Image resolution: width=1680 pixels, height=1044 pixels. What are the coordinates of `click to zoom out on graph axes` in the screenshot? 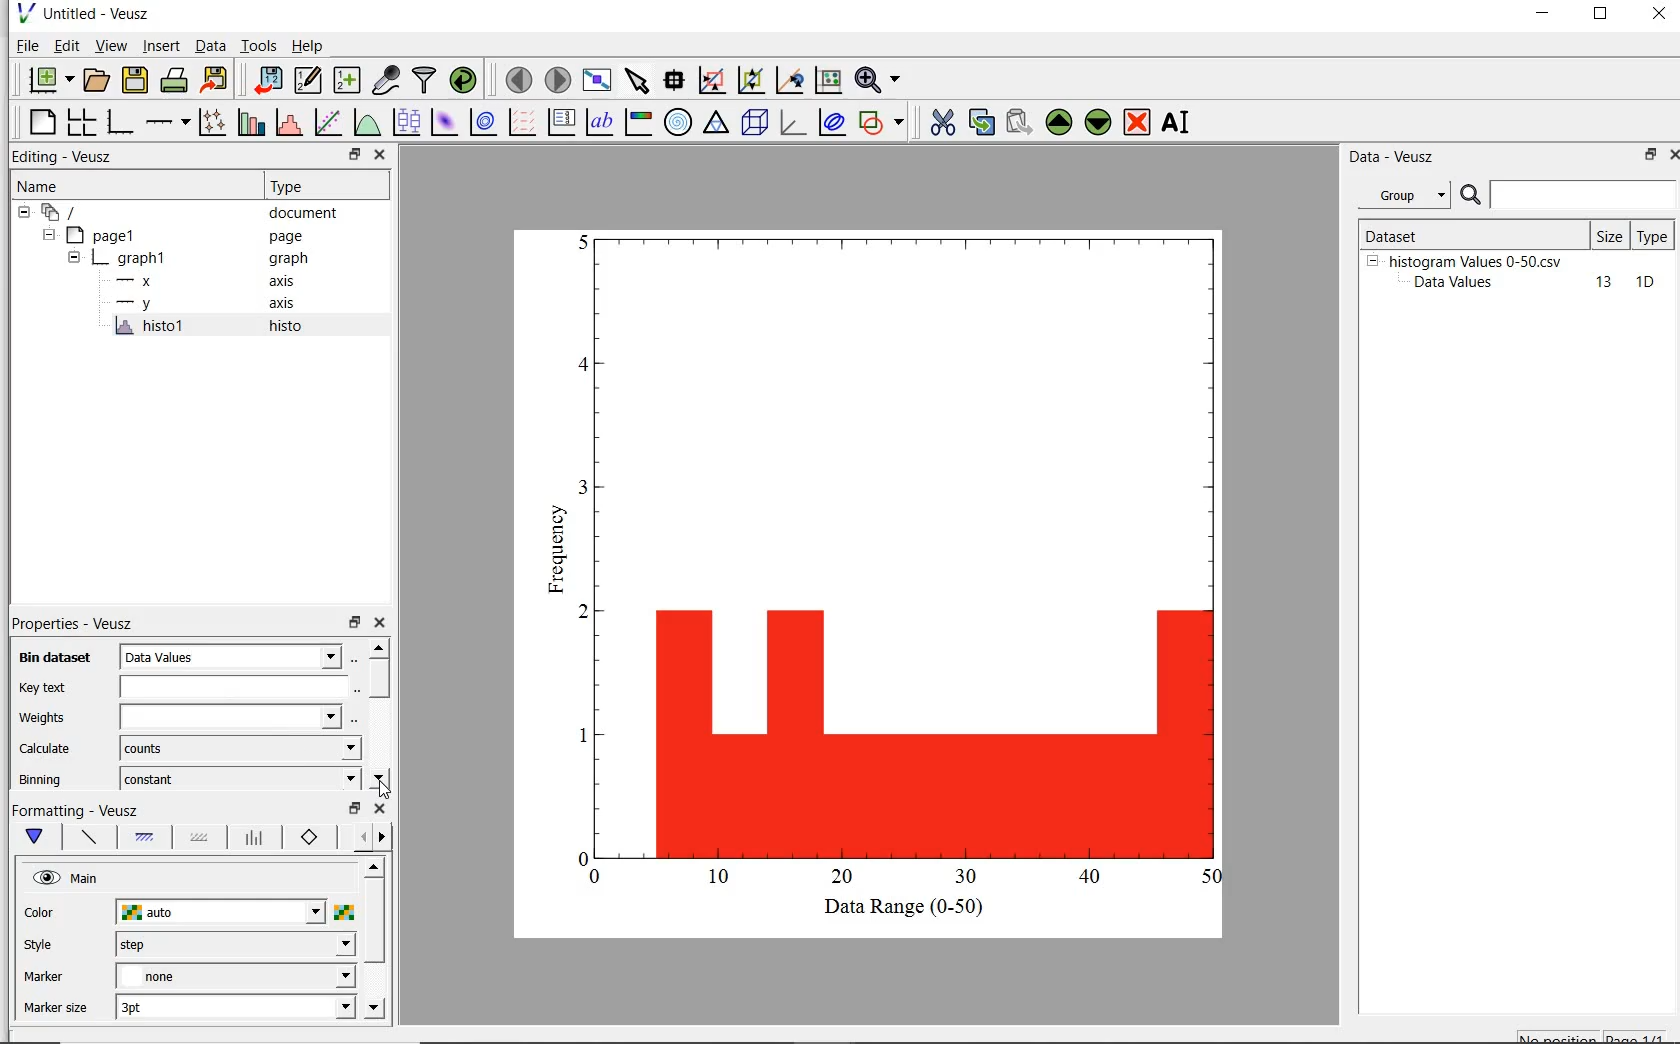 It's located at (789, 80).